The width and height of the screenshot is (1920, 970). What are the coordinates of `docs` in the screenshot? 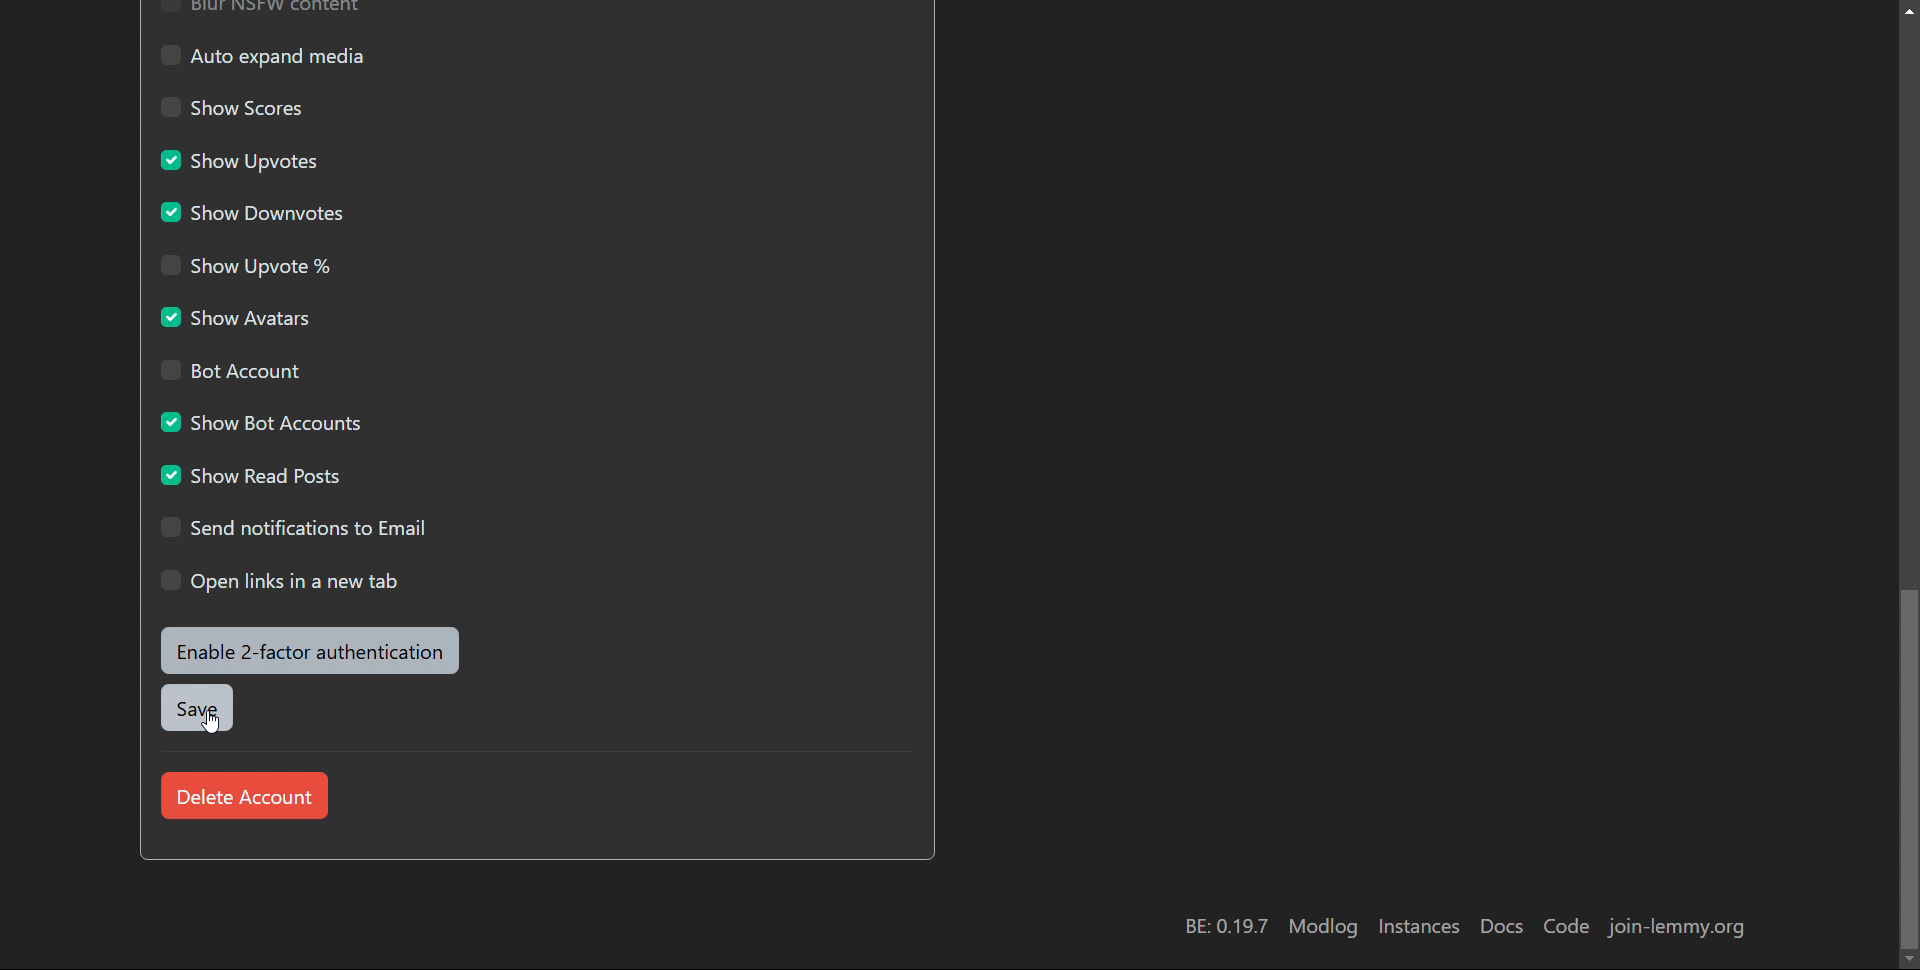 It's located at (1502, 926).